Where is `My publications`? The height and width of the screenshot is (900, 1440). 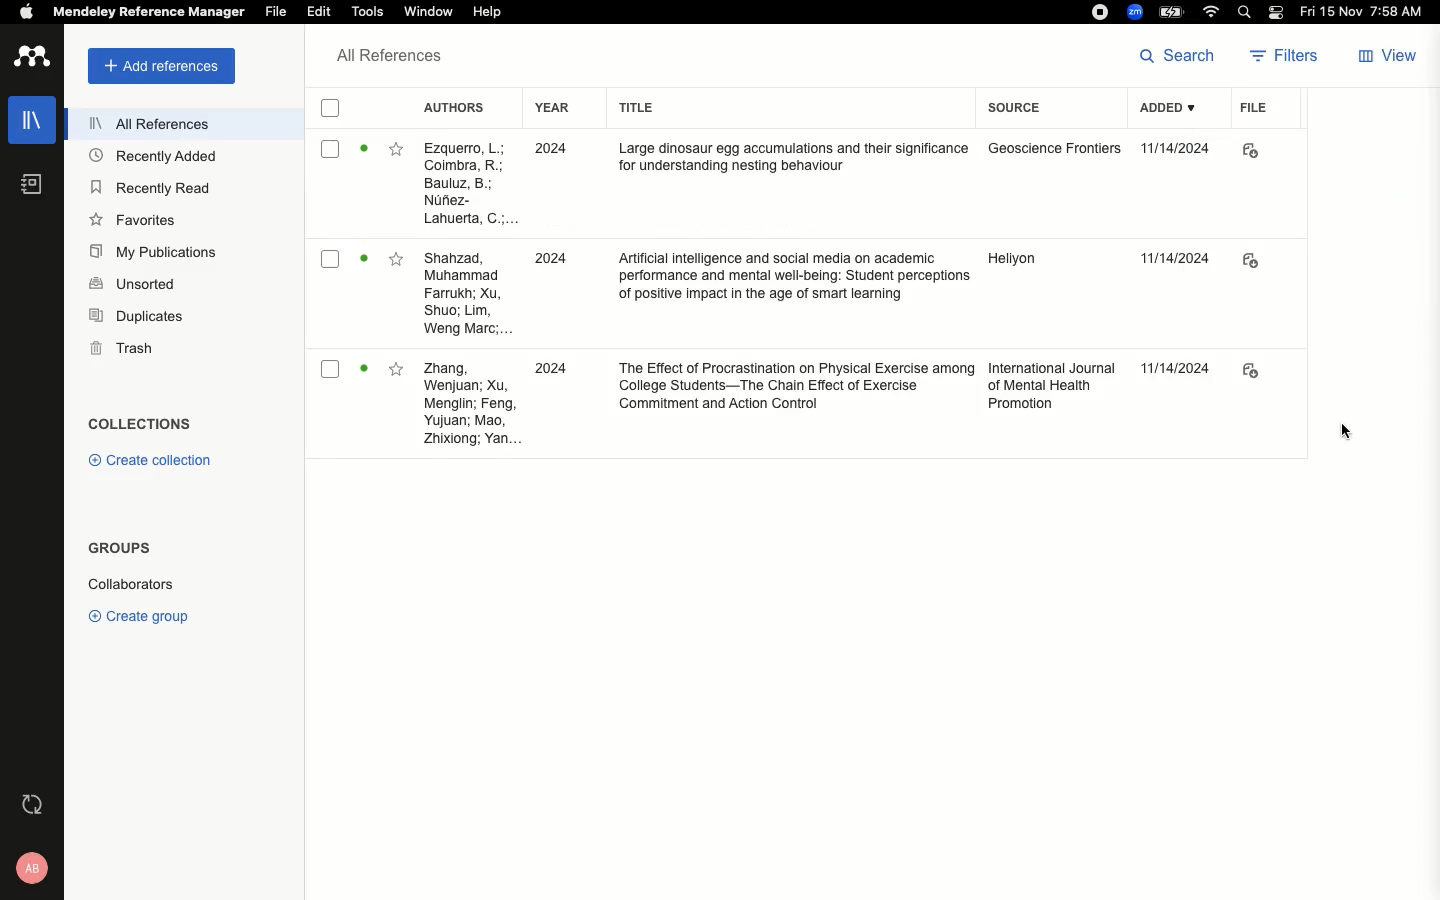
My publications is located at coordinates (150, 250).